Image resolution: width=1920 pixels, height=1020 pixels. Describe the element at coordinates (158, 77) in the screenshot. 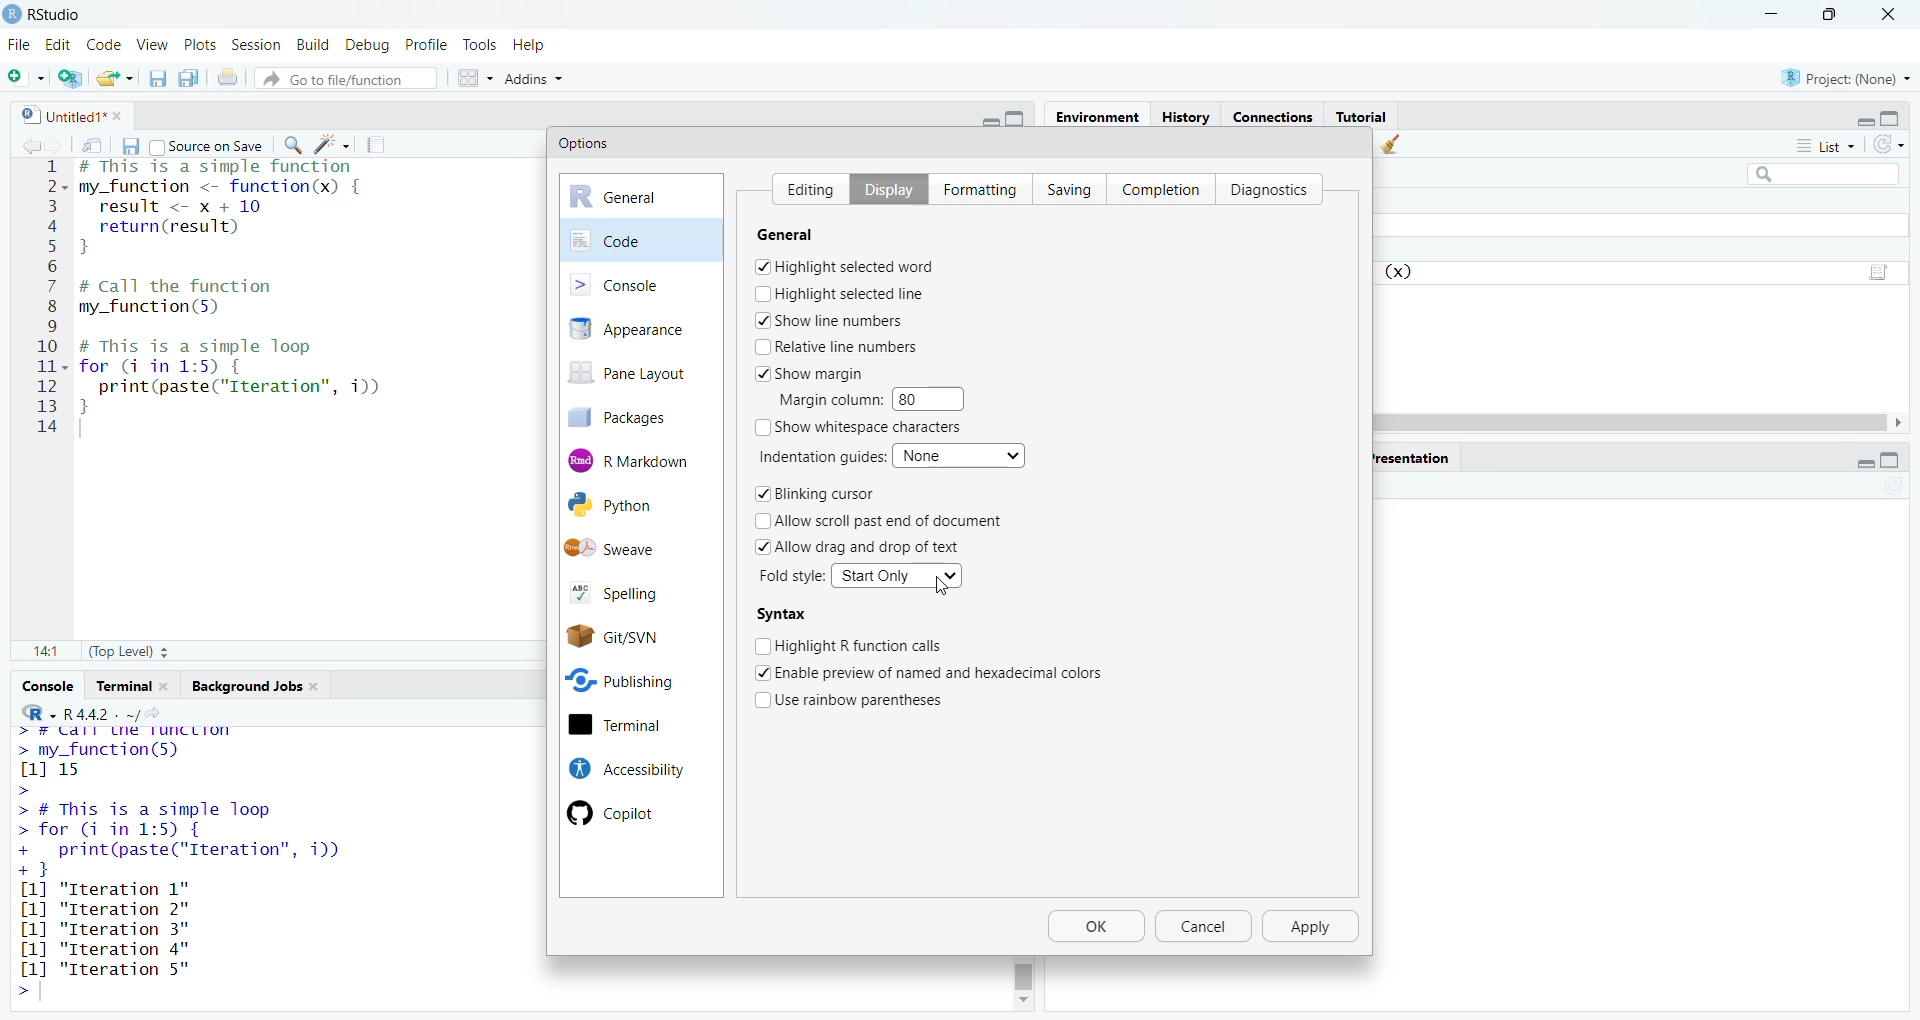

I see `save current document` at that location.